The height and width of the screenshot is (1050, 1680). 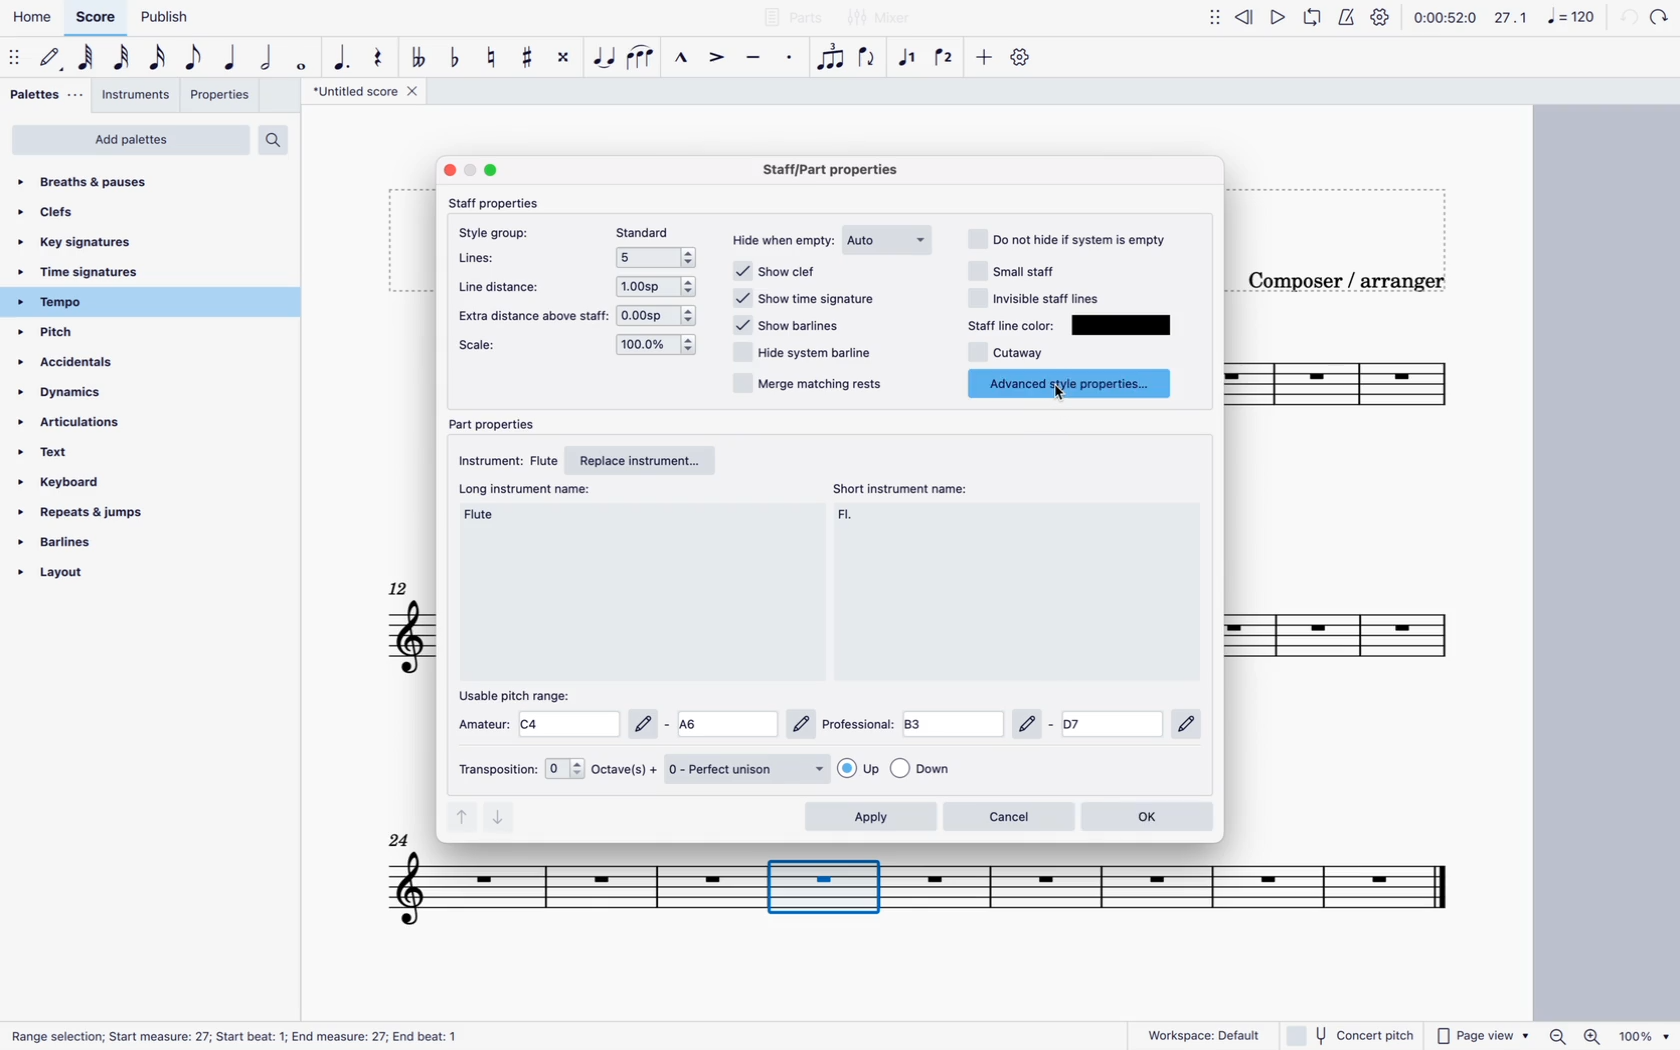 I want to click on move, so click(x=1209, y=16).